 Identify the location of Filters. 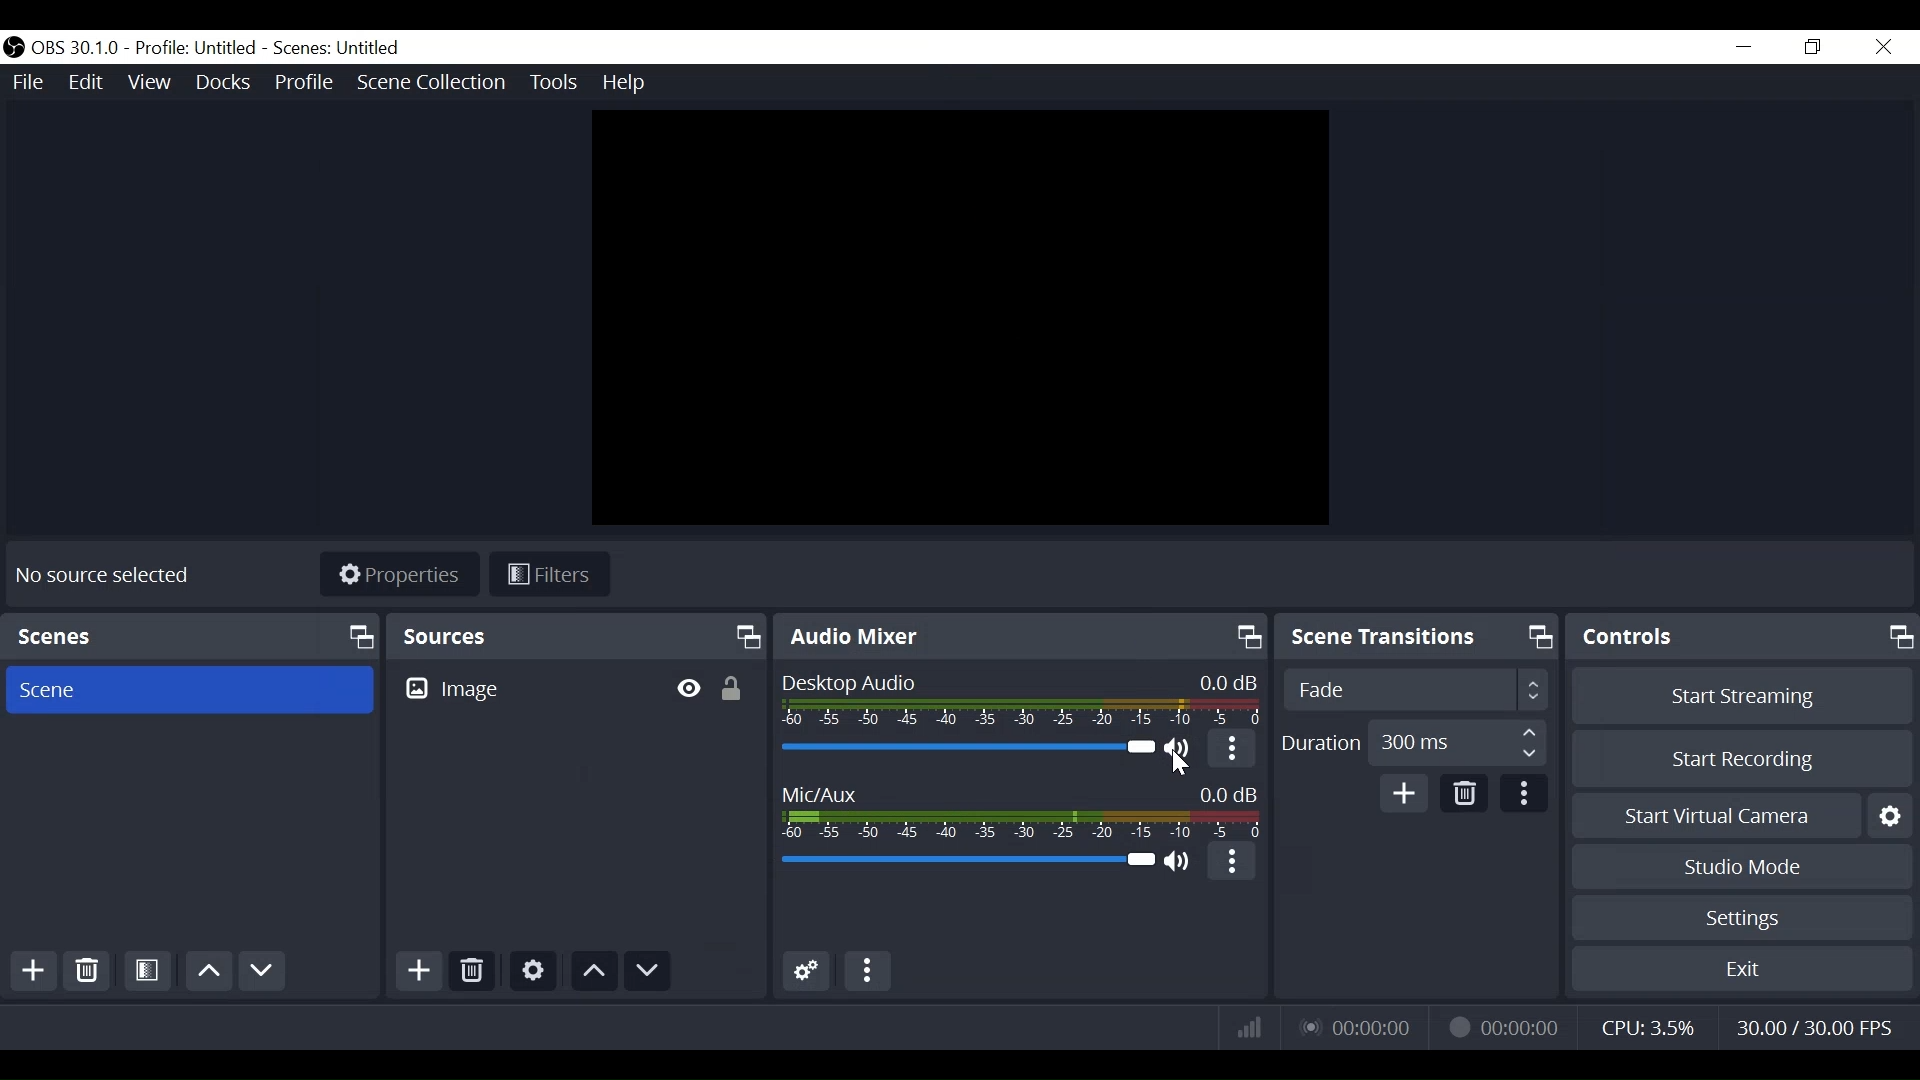
(548, 575).